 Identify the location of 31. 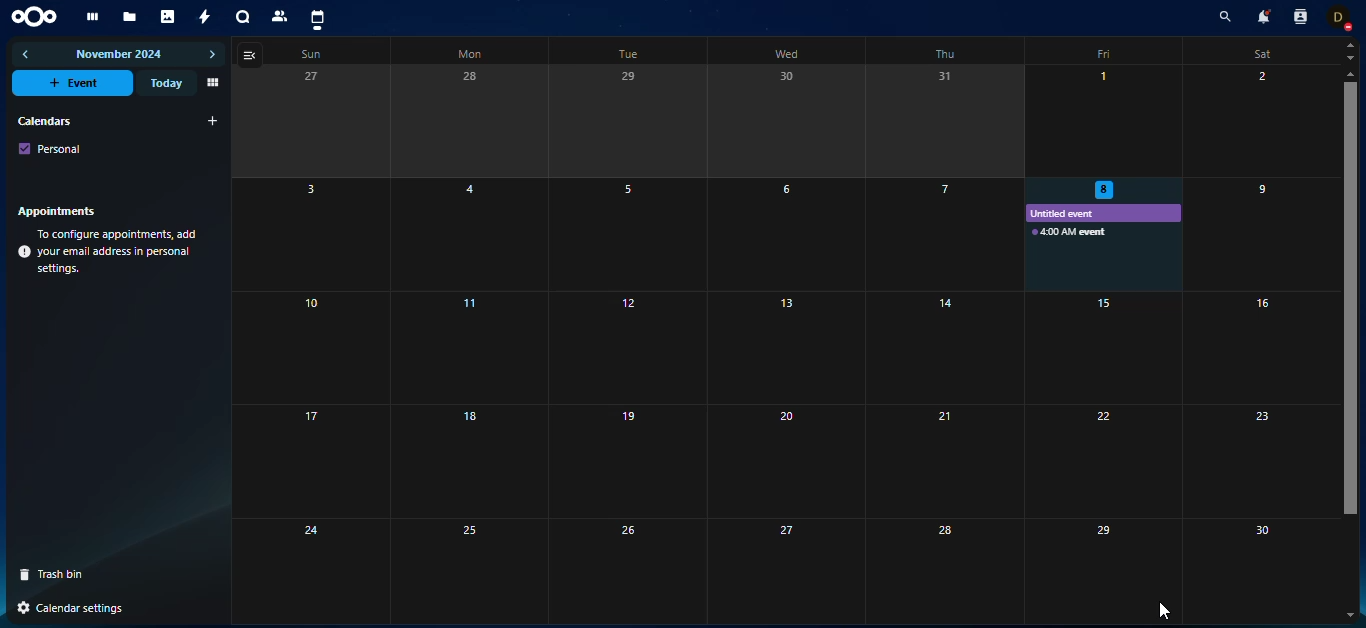
(945, 120).